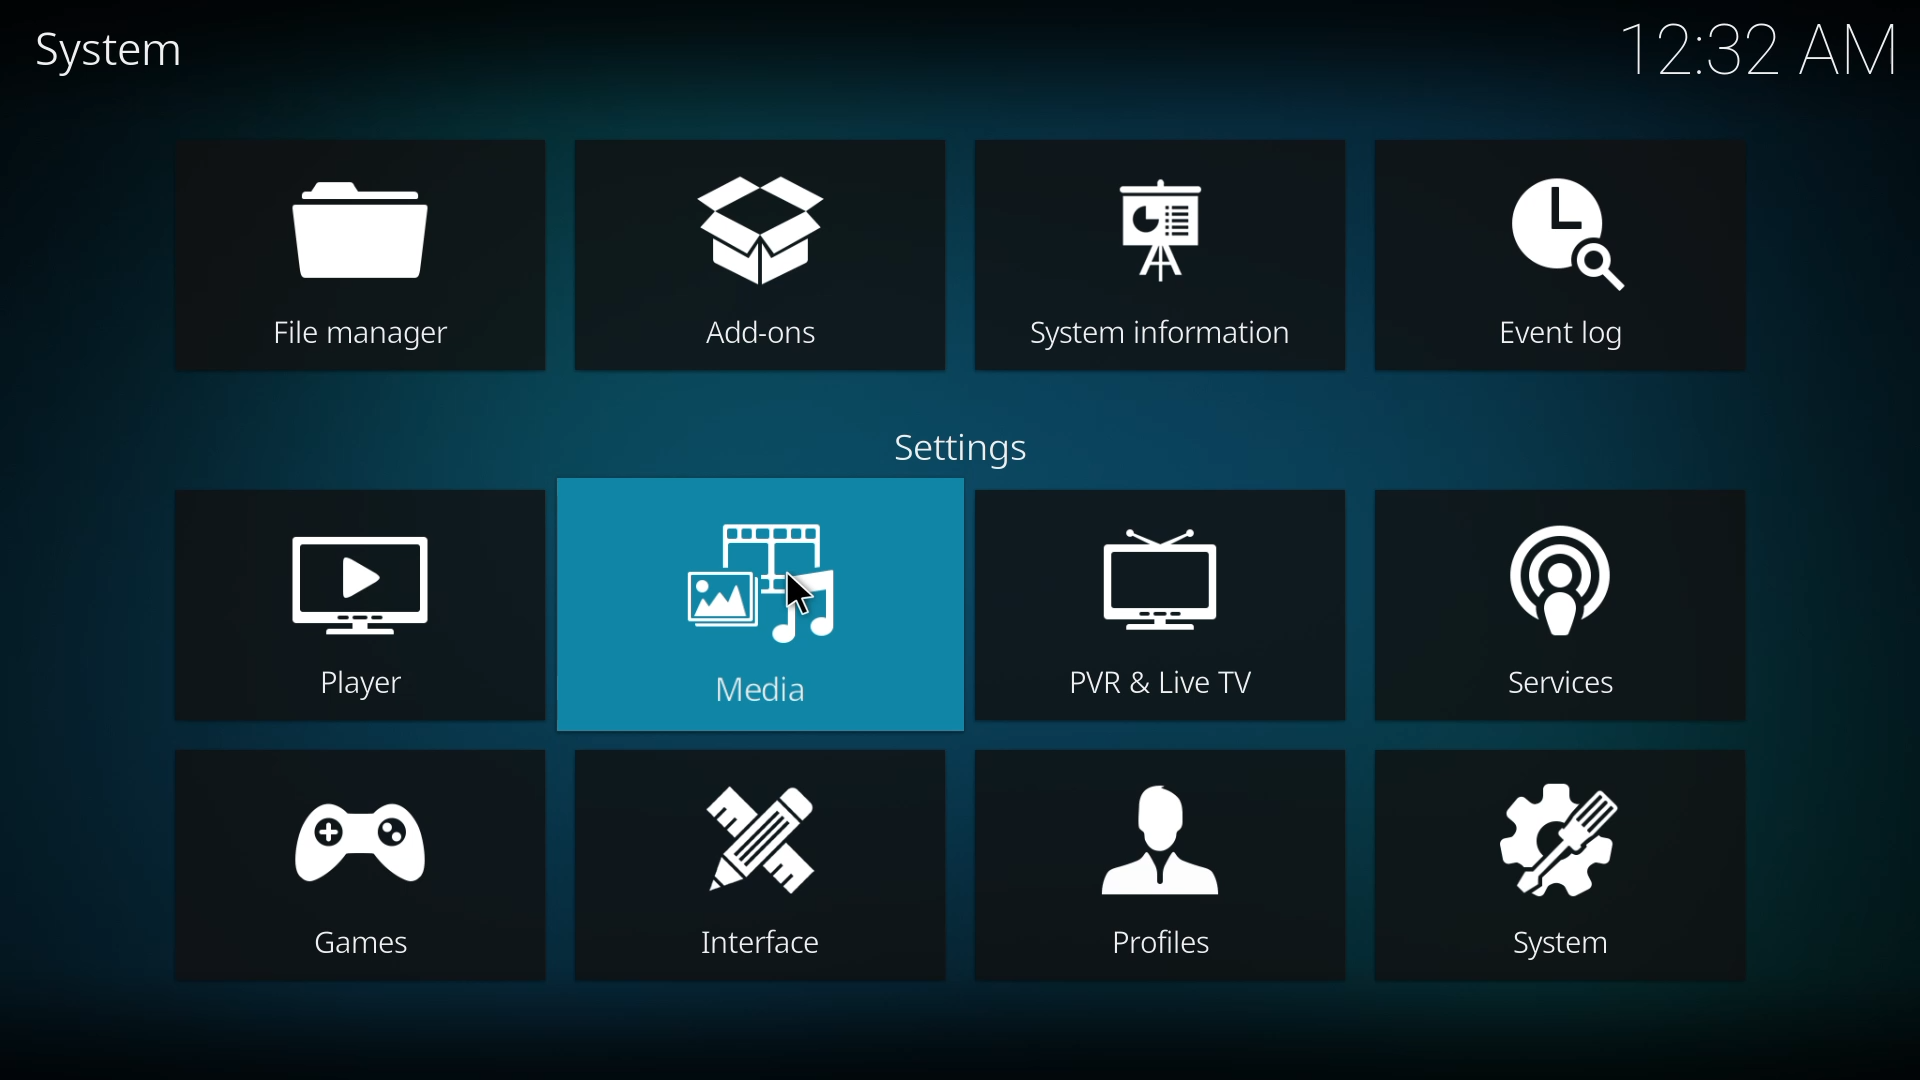 This screenshot has height=1080, width=1920. What do you see at coordinates (799, 594) in the screenshot?
I see `cursor` at bounding box center [799, 594].